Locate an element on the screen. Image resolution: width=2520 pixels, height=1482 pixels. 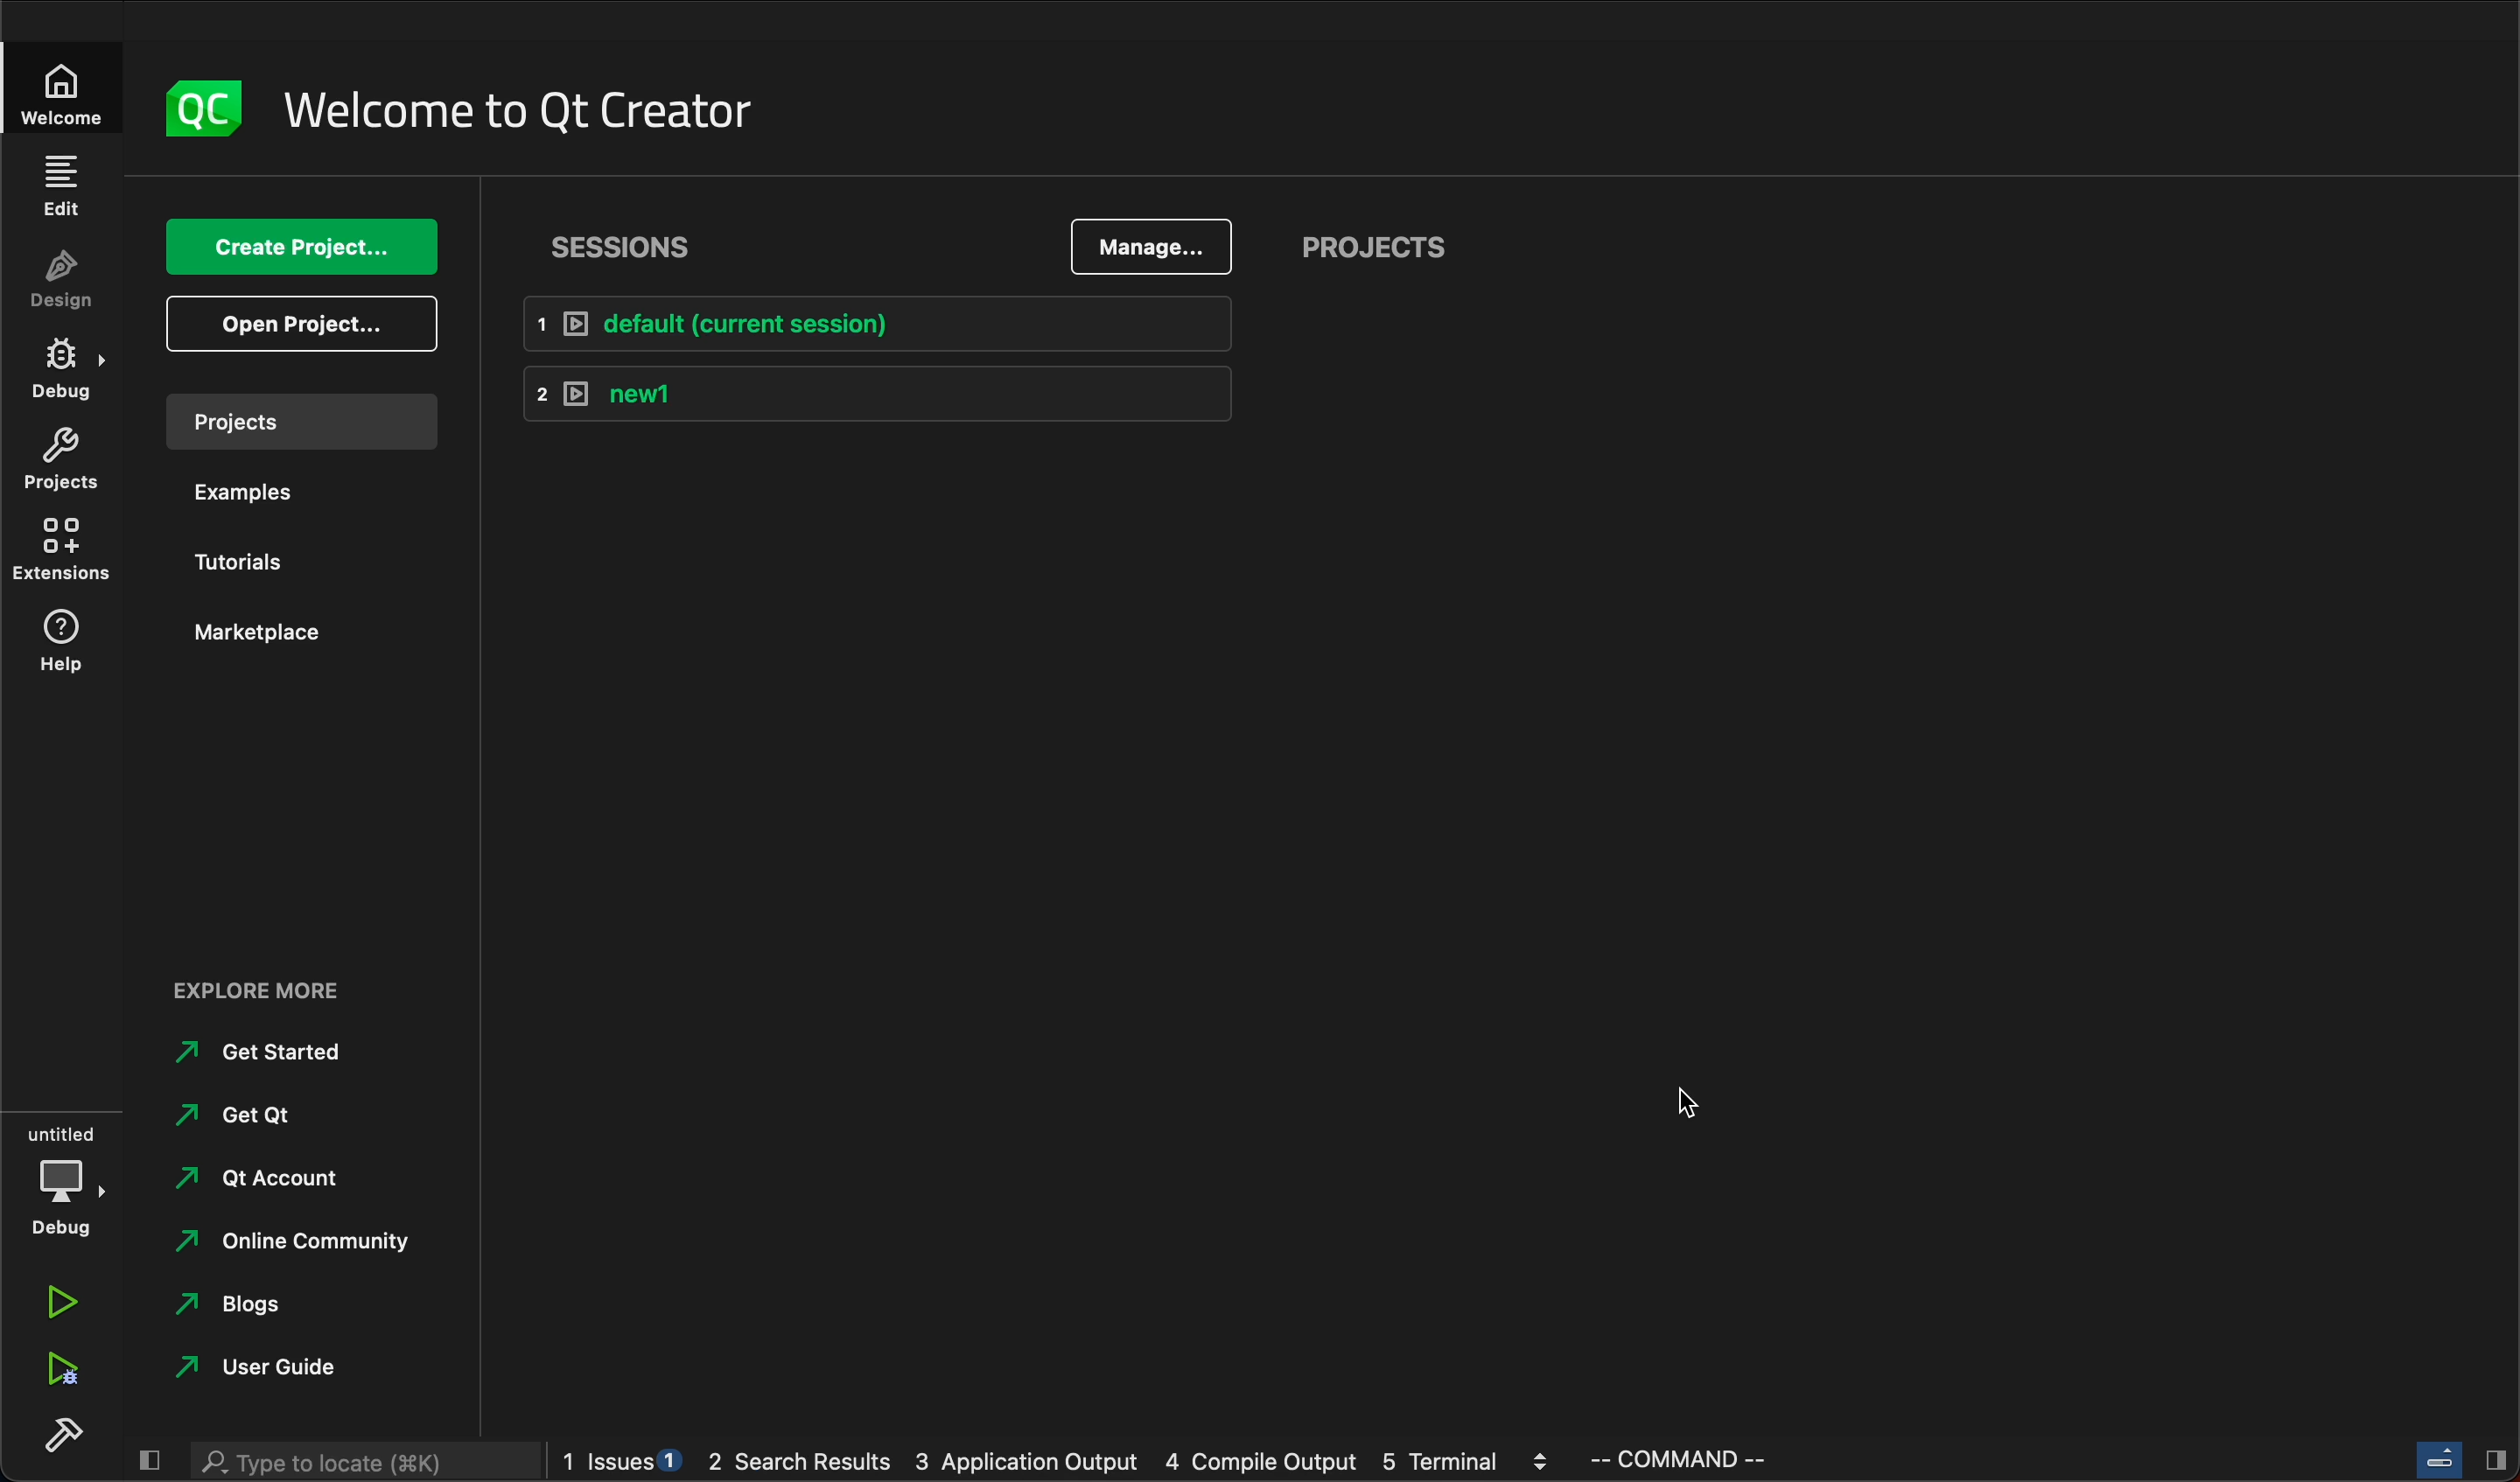
debug is located at coordinates (59, 1182).